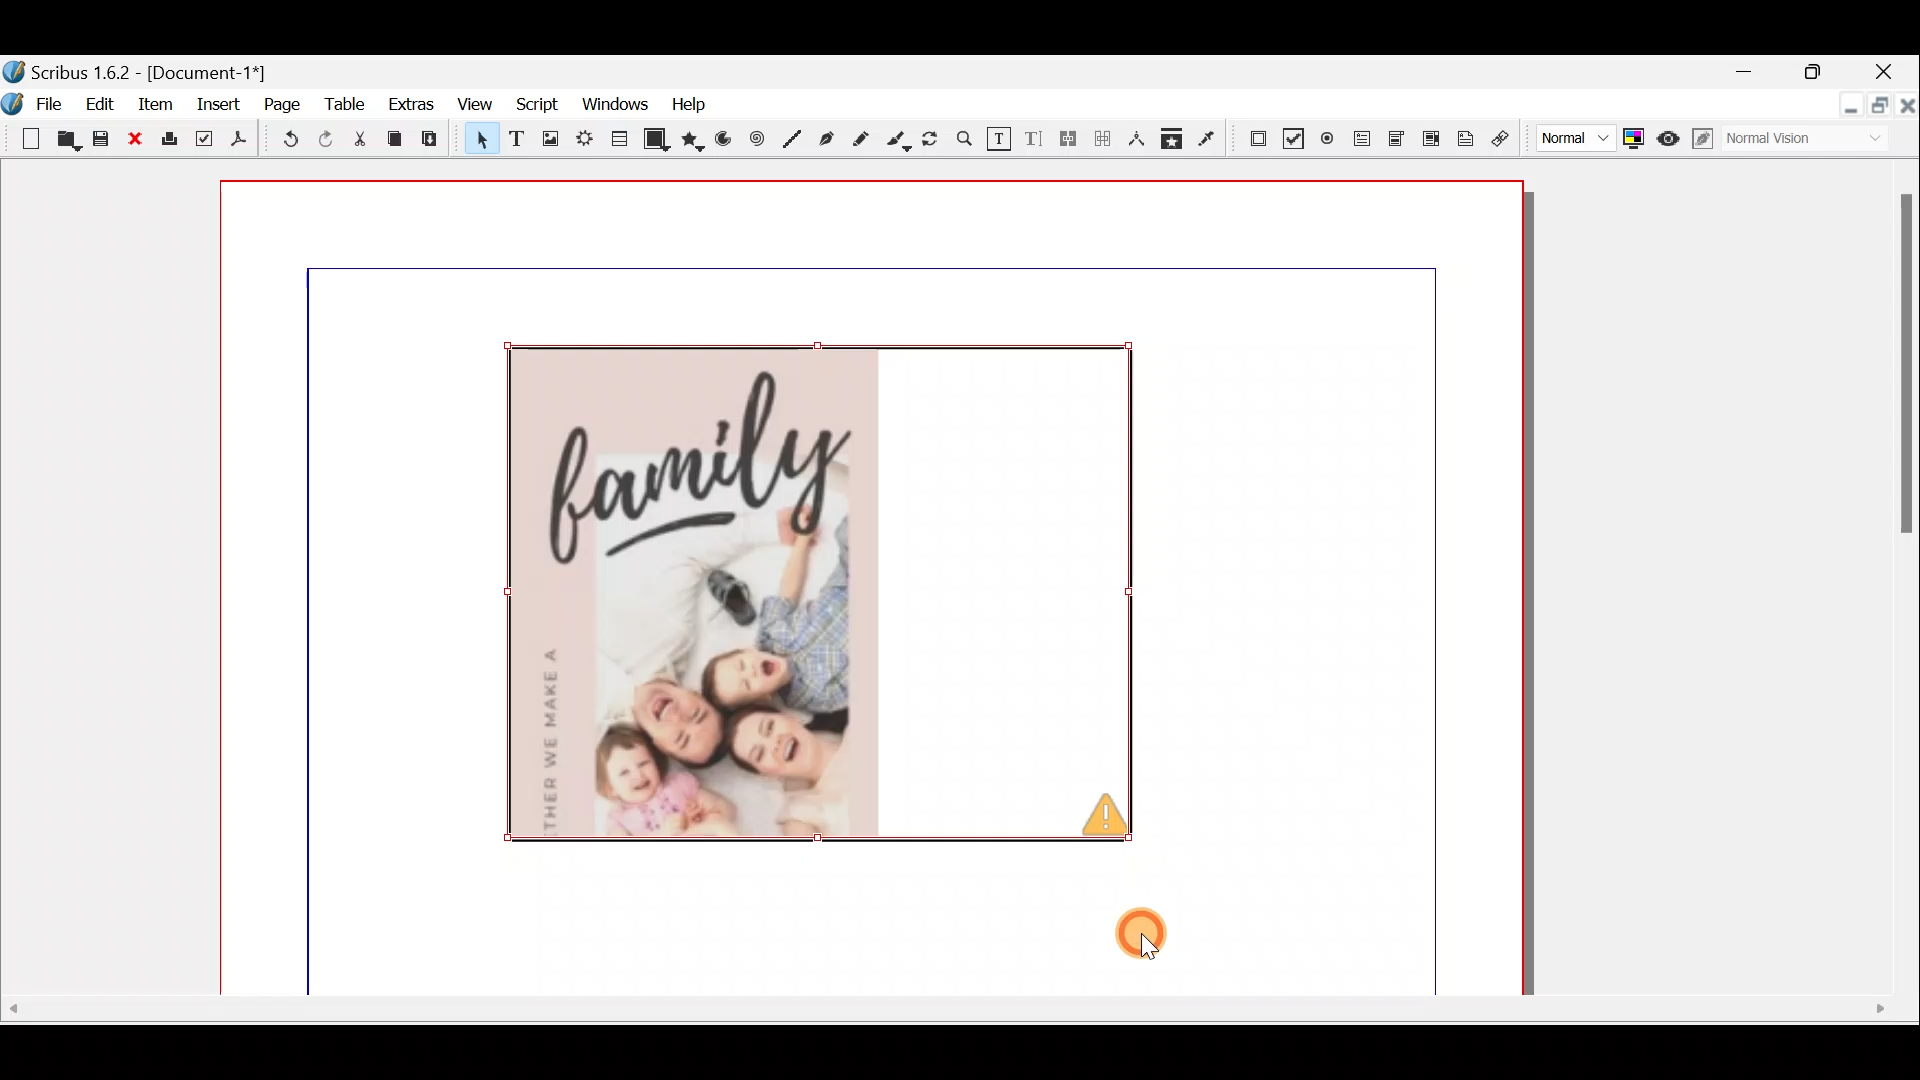 The width and height of the screenshot is (1920, 1080). What do you see at coordinates (515, 140) in the screenshot?
I see `Text frame` at bounding box center [515, 140].